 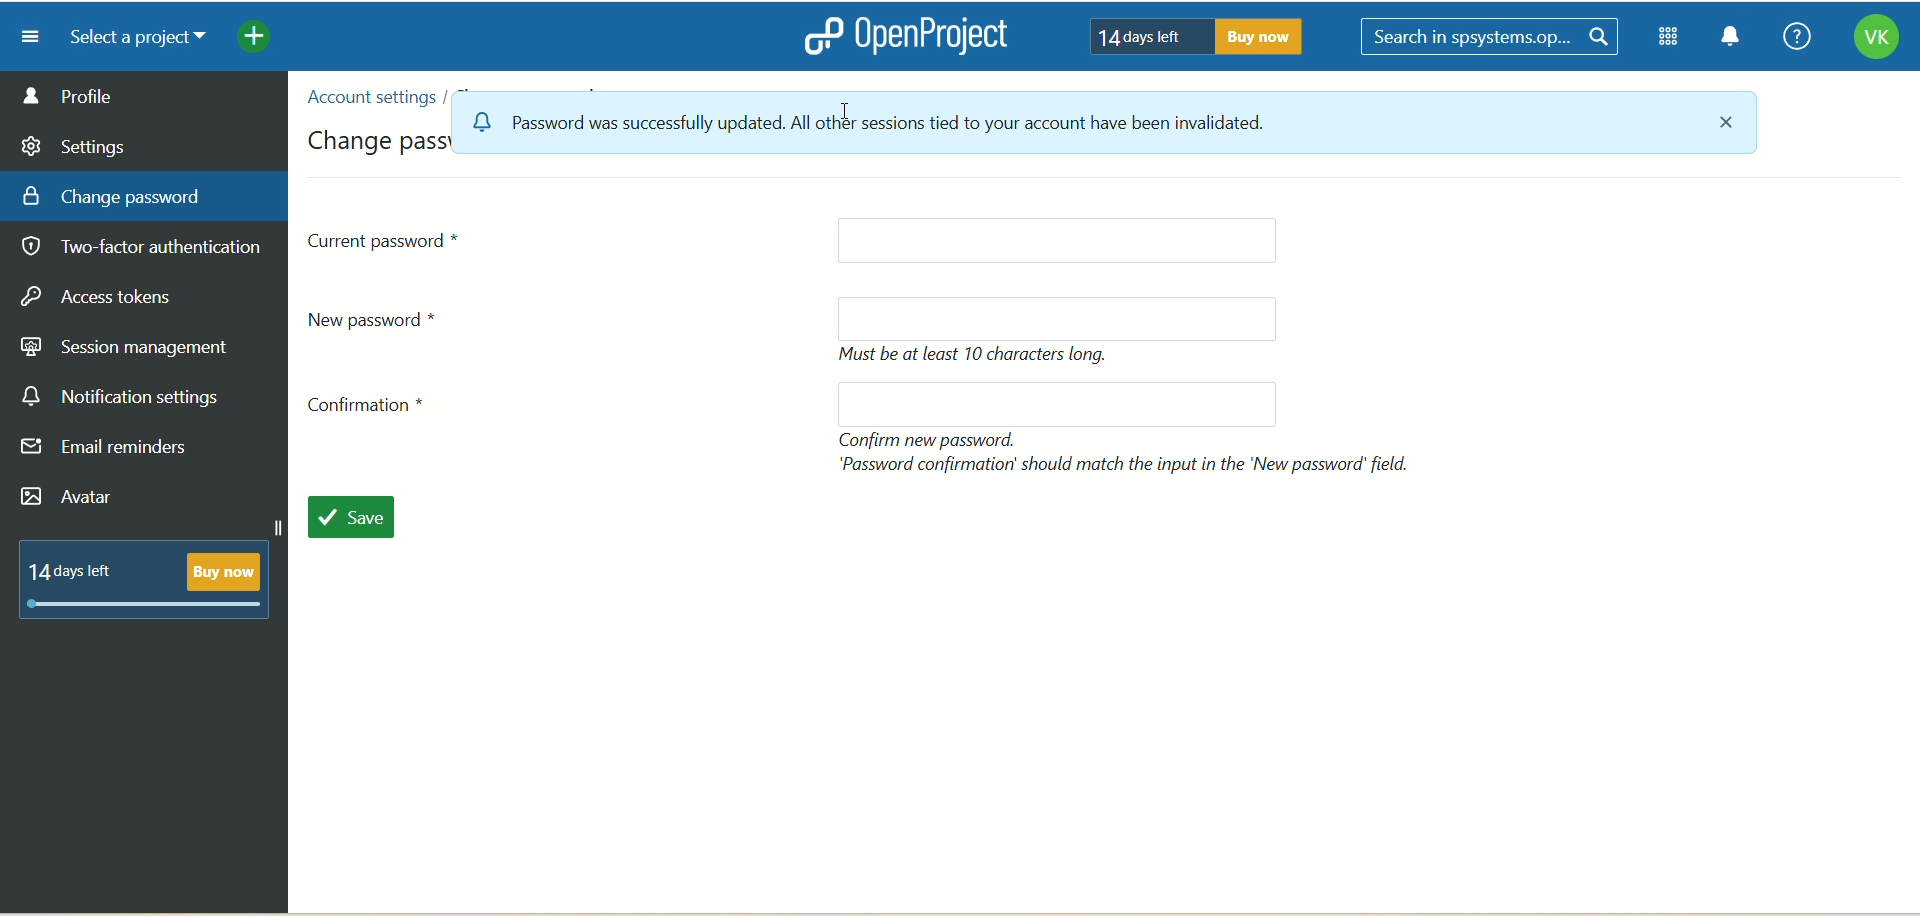 I want to click on two factor authentication, so click(x=149, y=249).